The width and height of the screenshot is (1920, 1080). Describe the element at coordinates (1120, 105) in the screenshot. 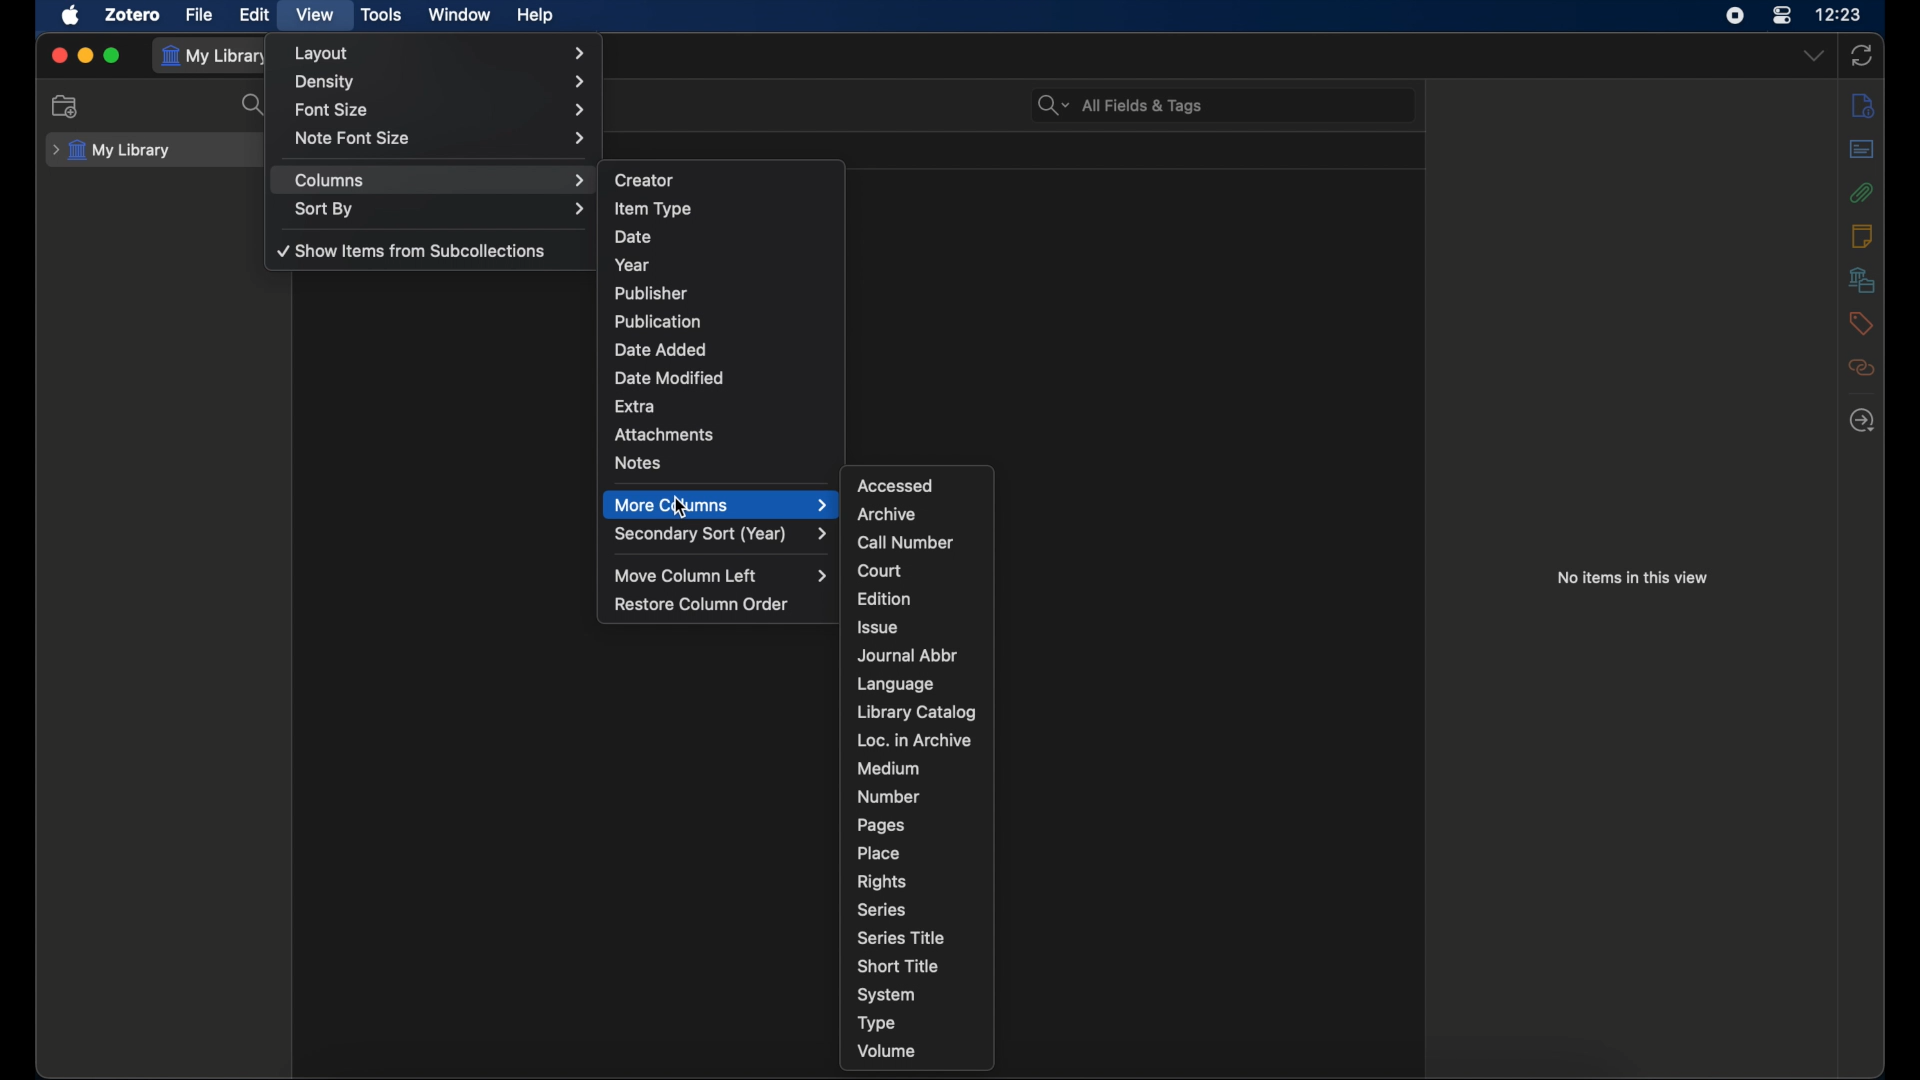

I see `search bar` at that location.